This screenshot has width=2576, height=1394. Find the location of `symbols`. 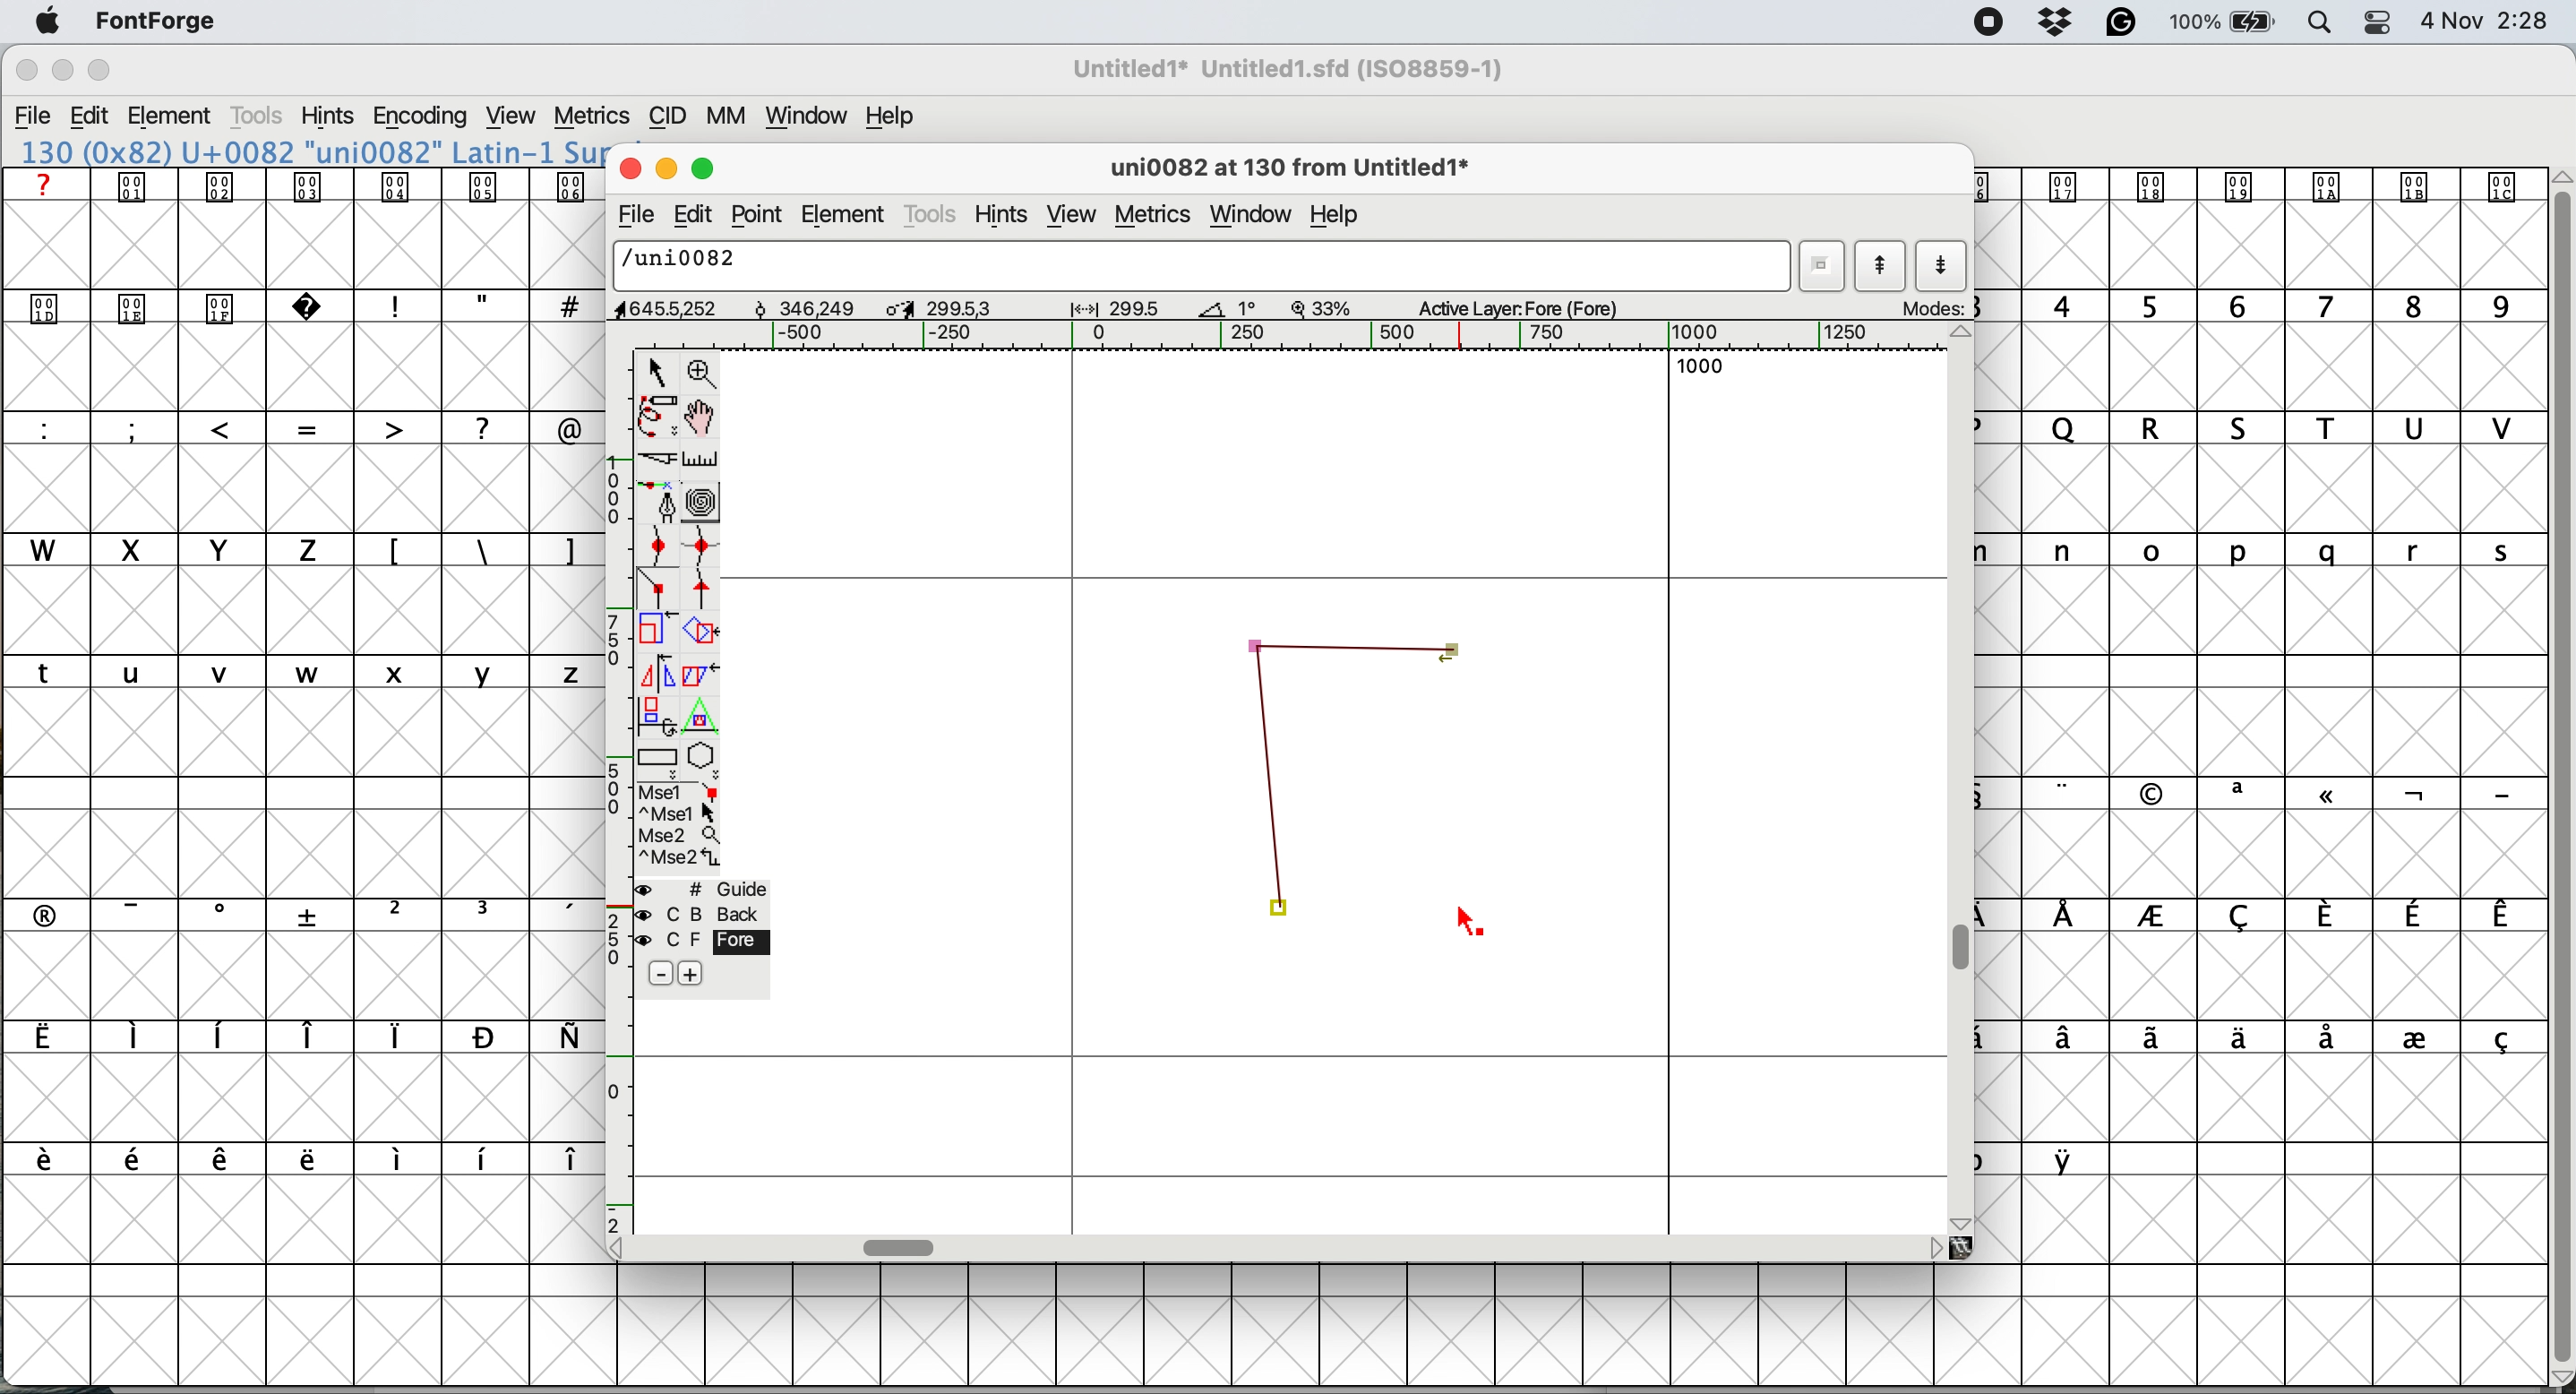

symbols is located at coordinates (295, 1037).